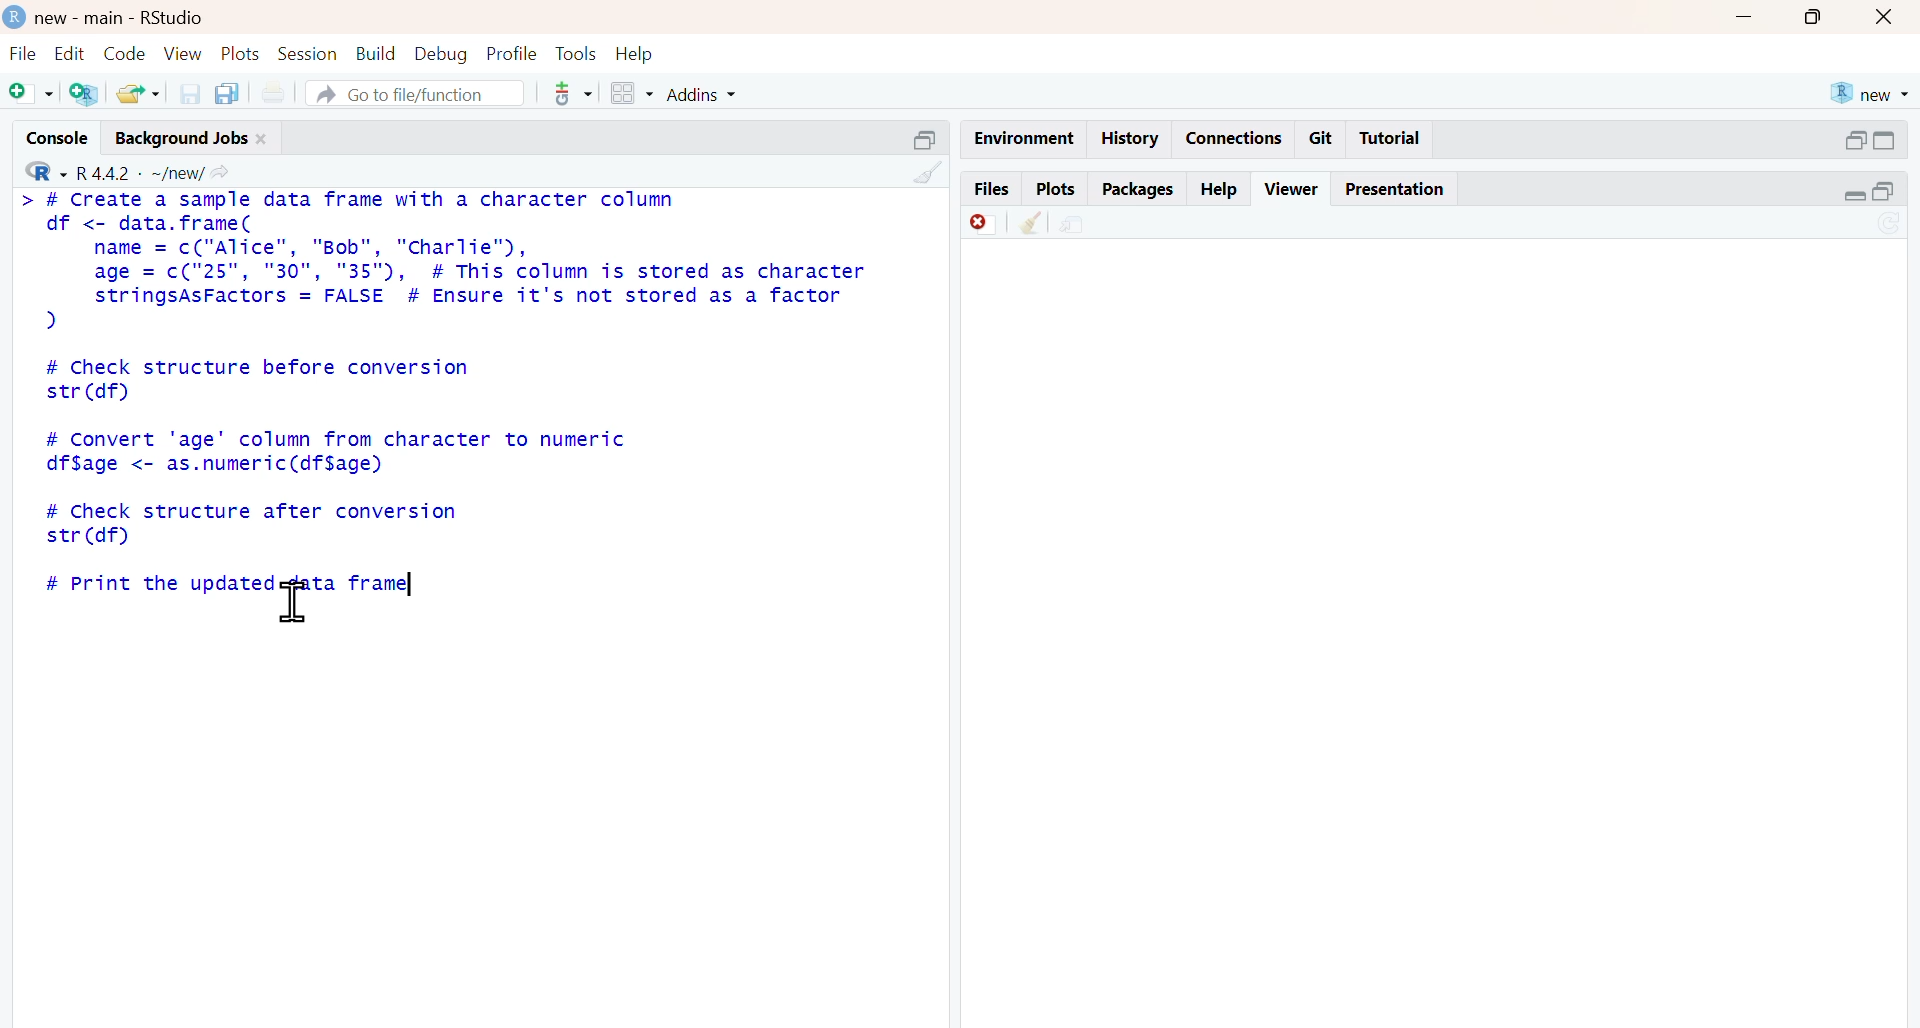  What do you see at coordinates (1220, 189) in the screenshot?
I see `help` at bounding box center [1220, 189].